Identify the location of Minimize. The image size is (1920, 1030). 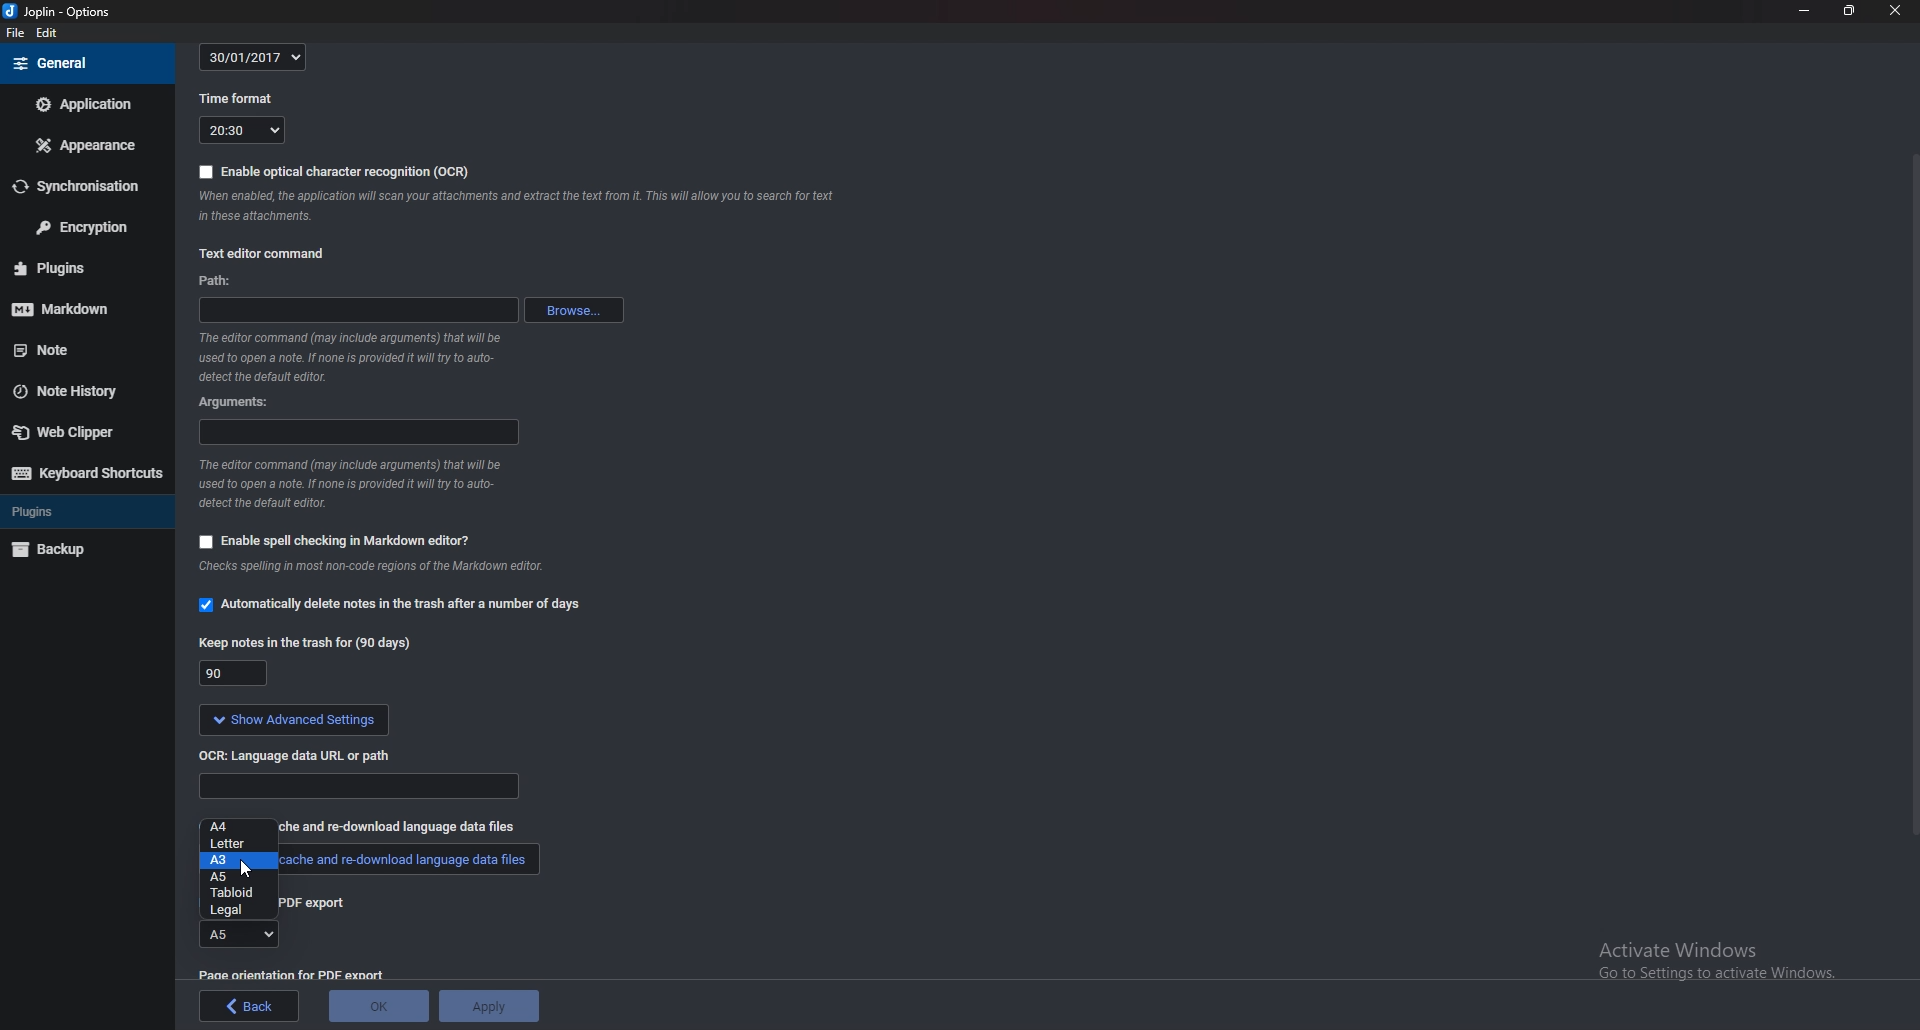
(1806, 12).